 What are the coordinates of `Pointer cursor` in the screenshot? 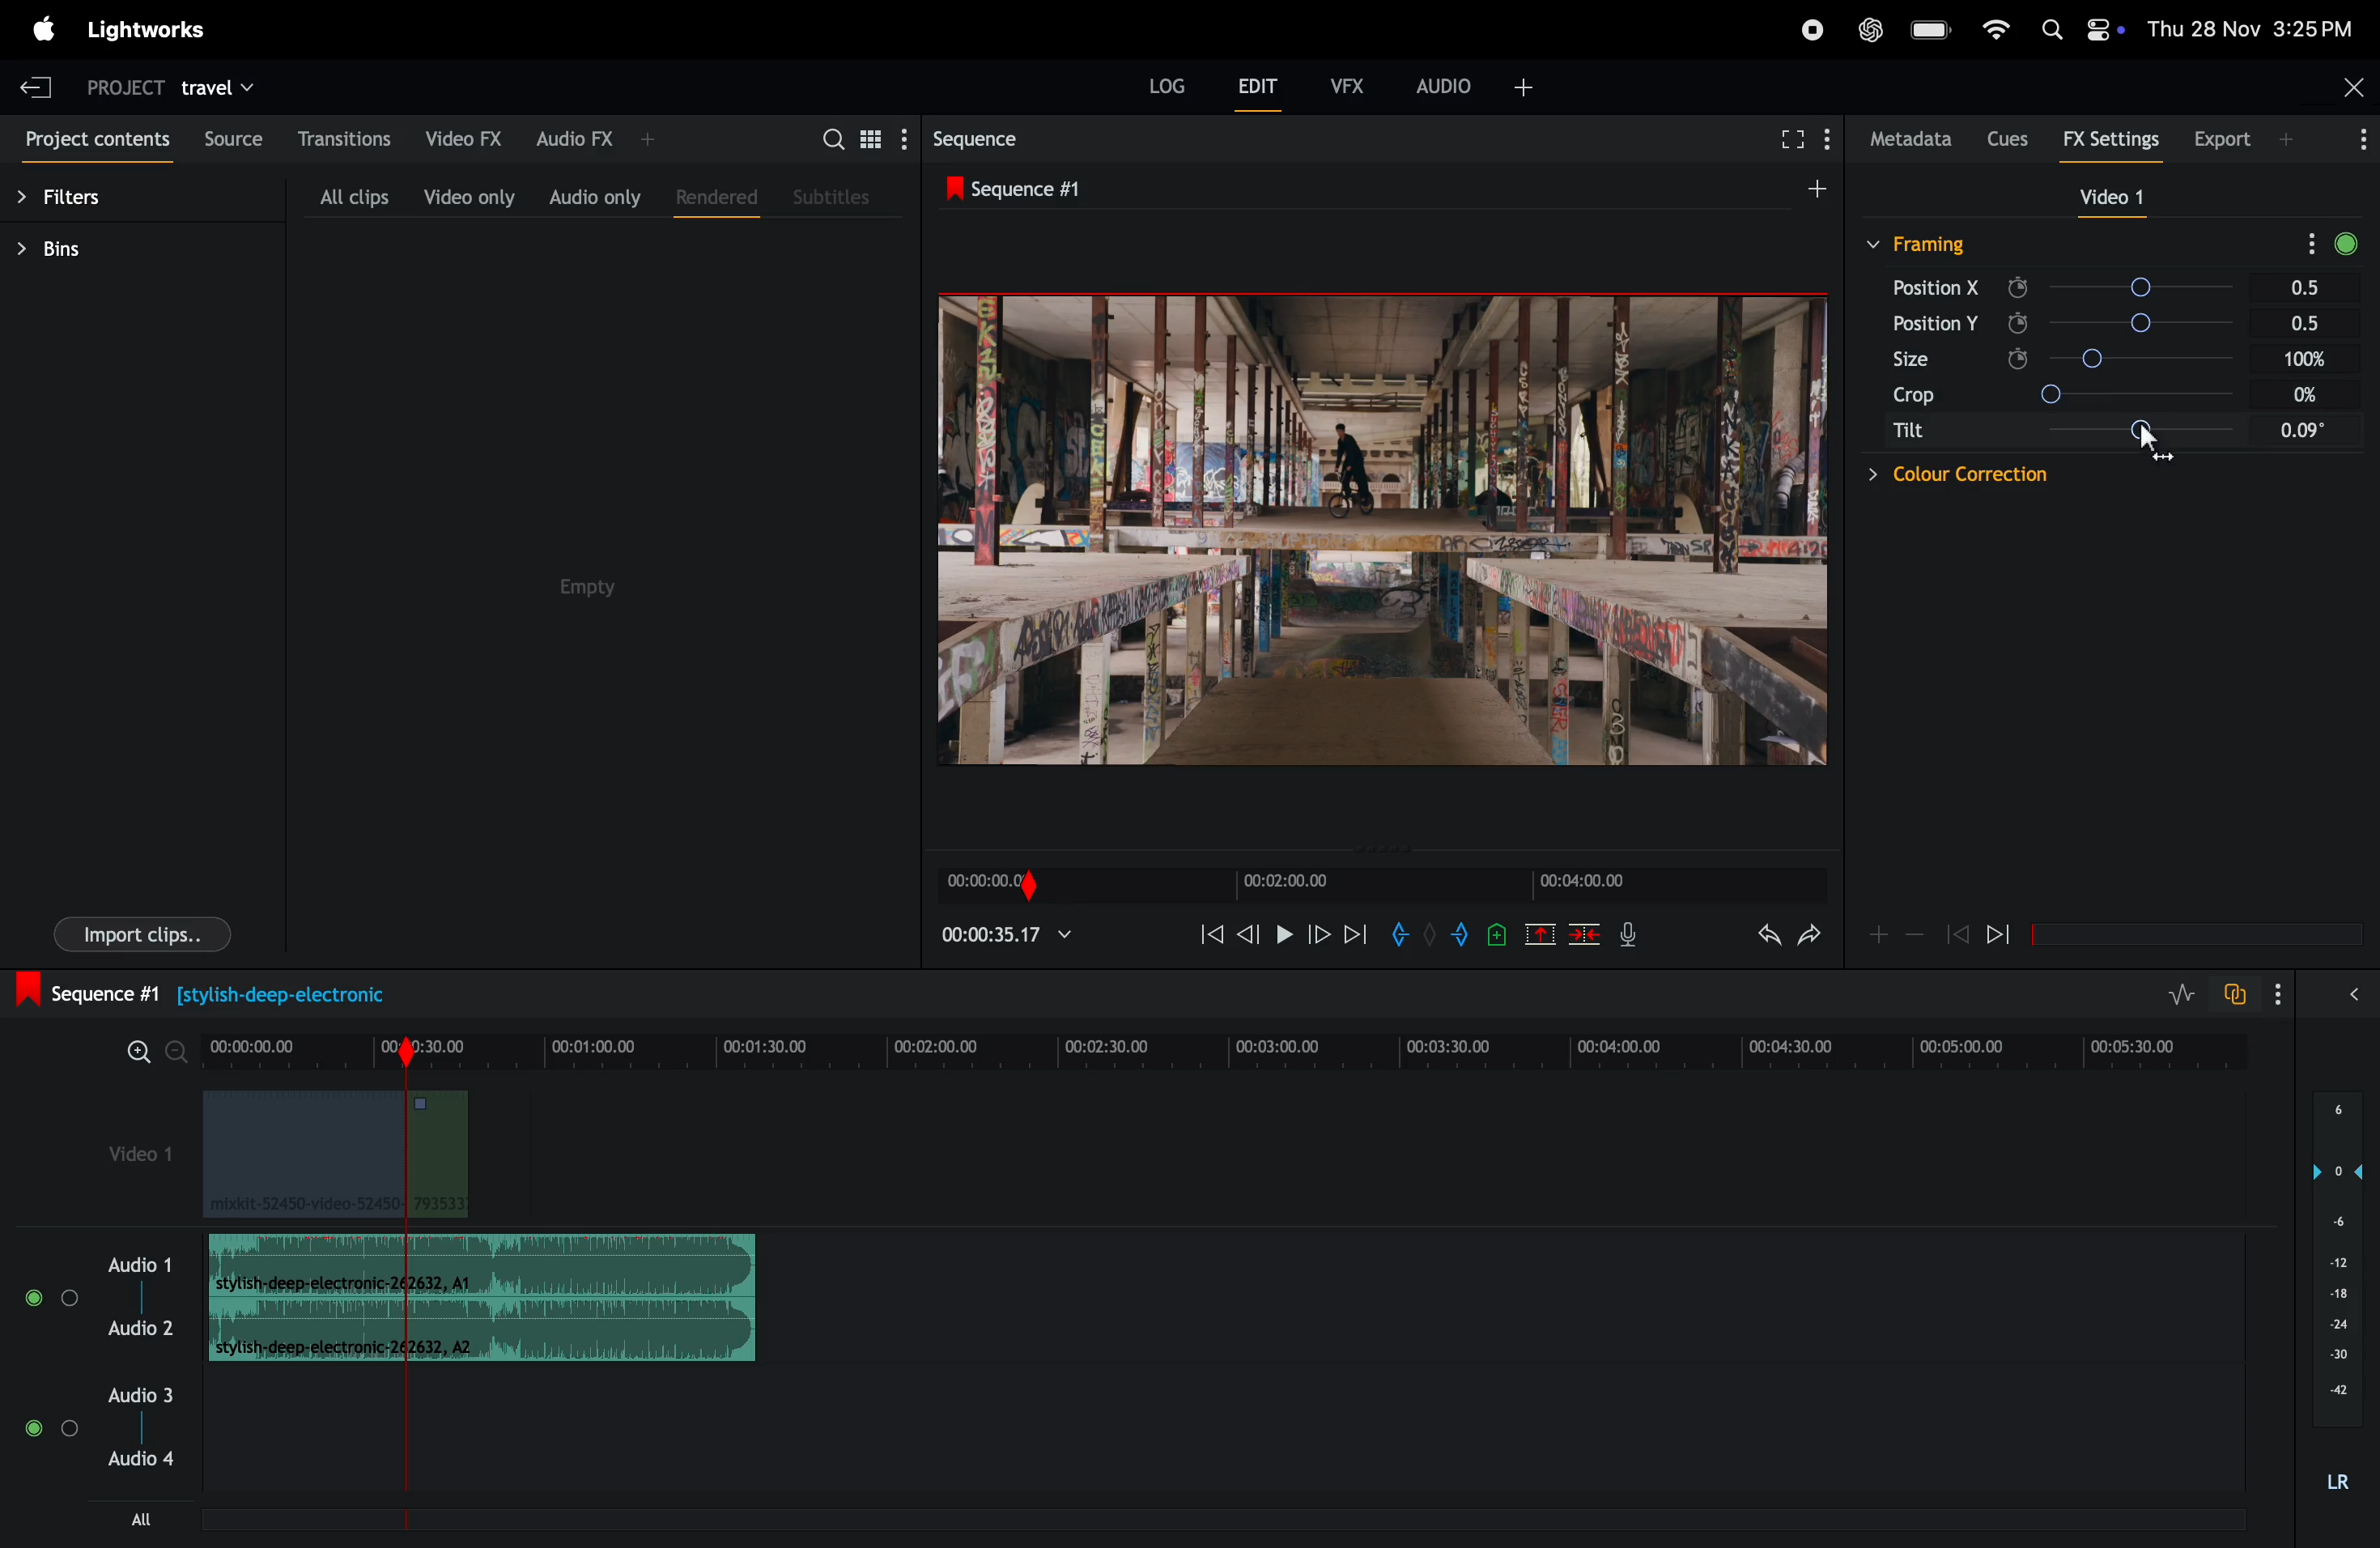 It's located at (2147, 448).